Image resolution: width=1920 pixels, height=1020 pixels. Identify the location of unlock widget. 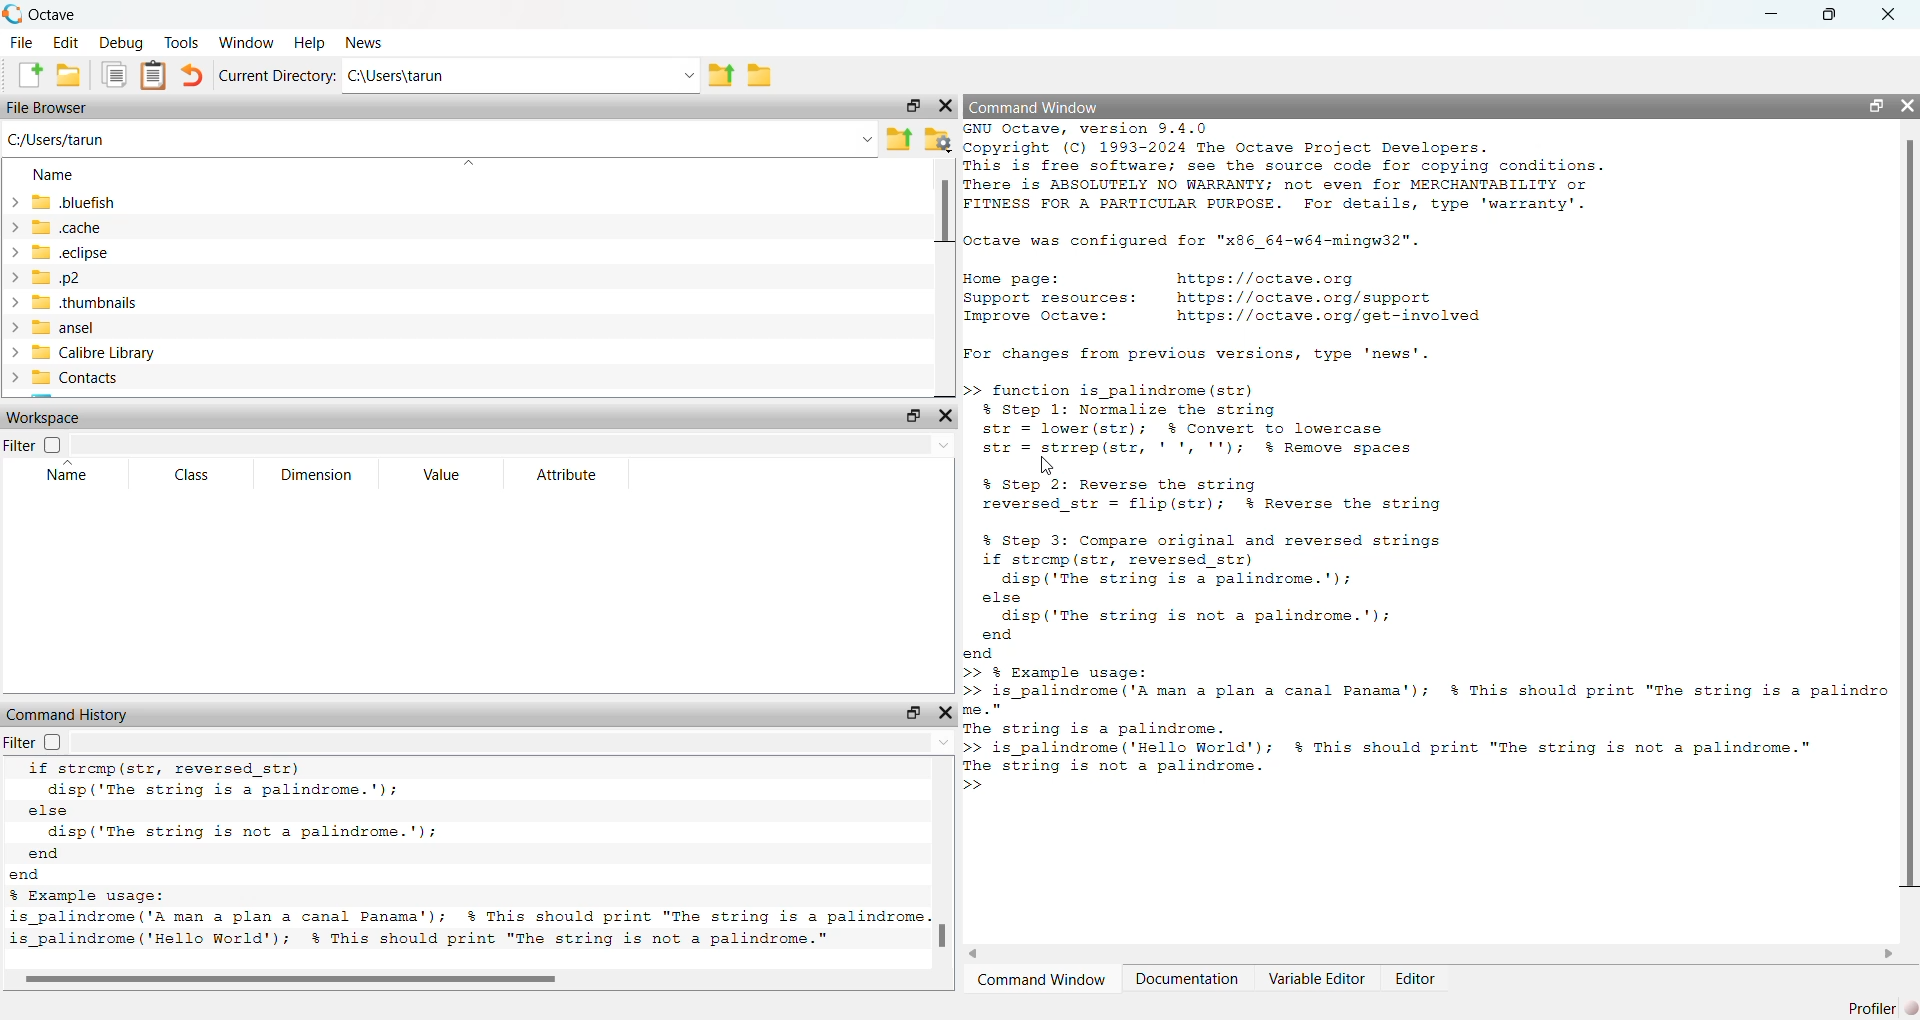
(911, 711).